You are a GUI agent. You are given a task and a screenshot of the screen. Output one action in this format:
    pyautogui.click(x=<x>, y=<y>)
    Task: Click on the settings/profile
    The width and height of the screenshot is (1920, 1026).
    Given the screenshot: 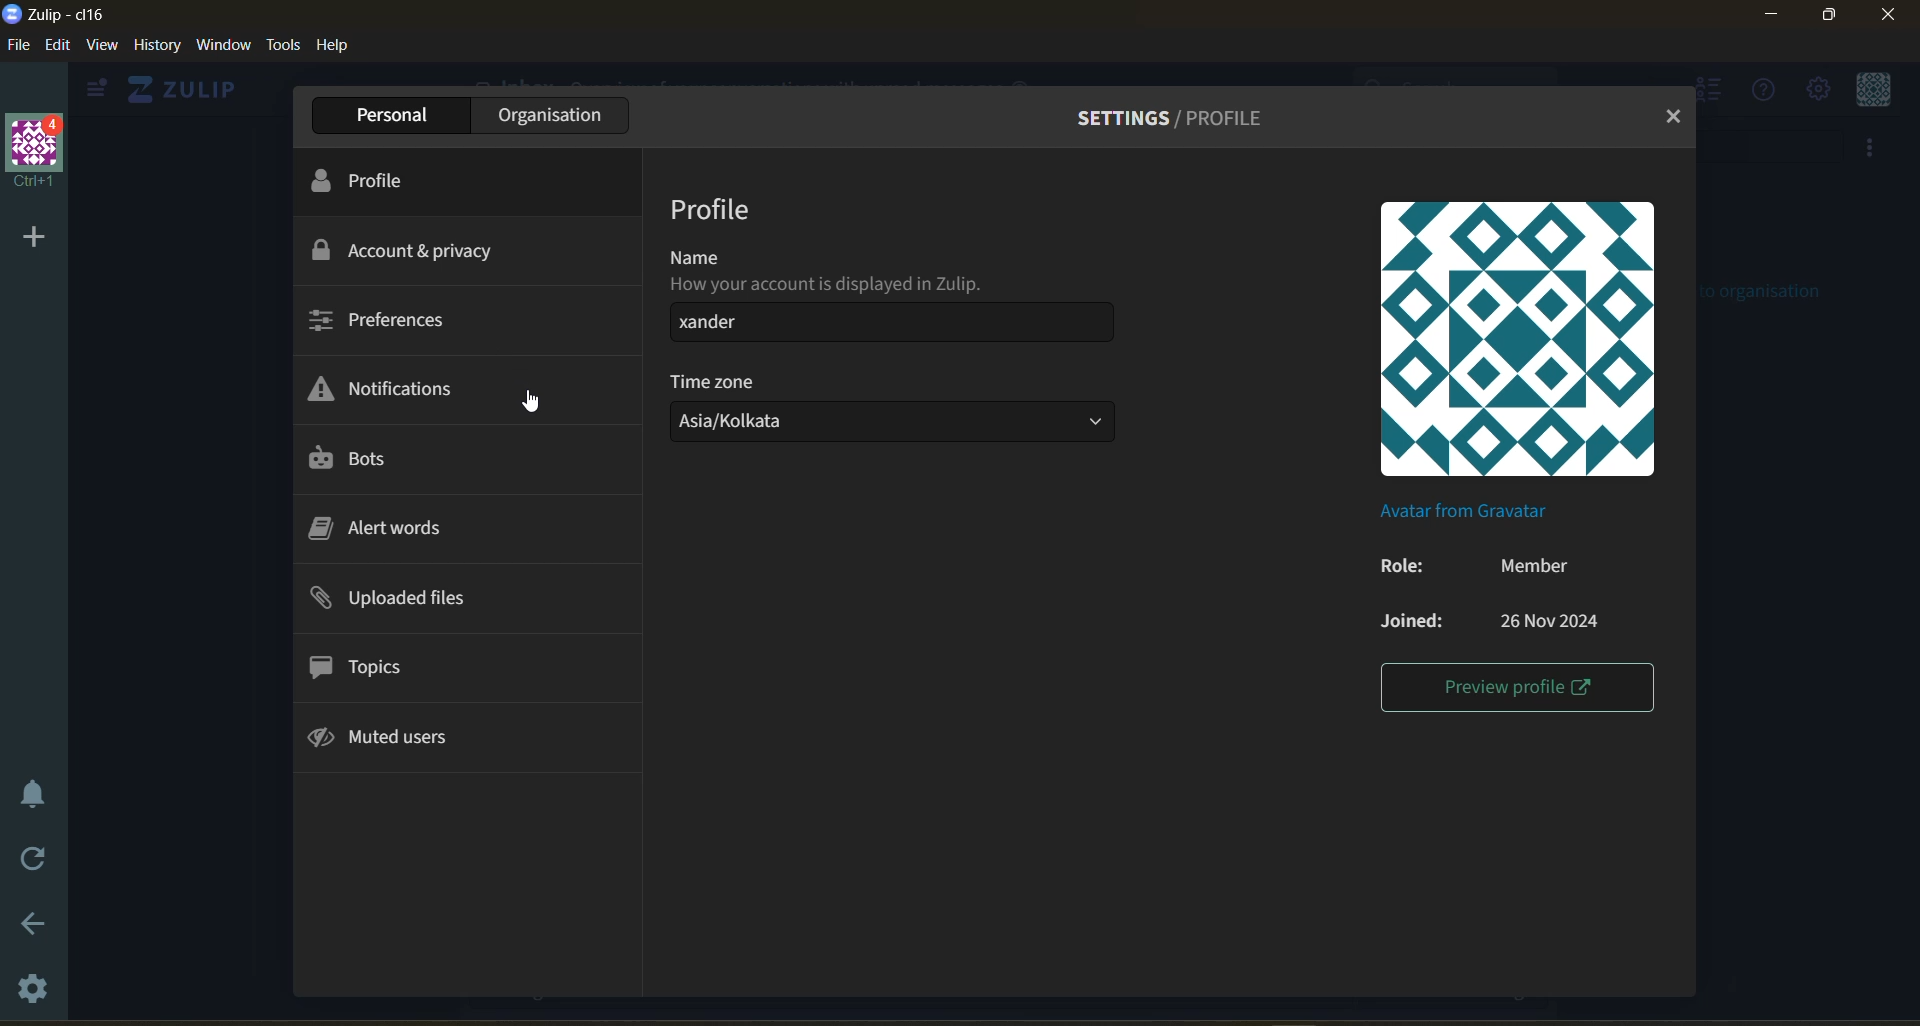 What is the action you would take?
    pyautogui.click(x=1182, y=114)
    